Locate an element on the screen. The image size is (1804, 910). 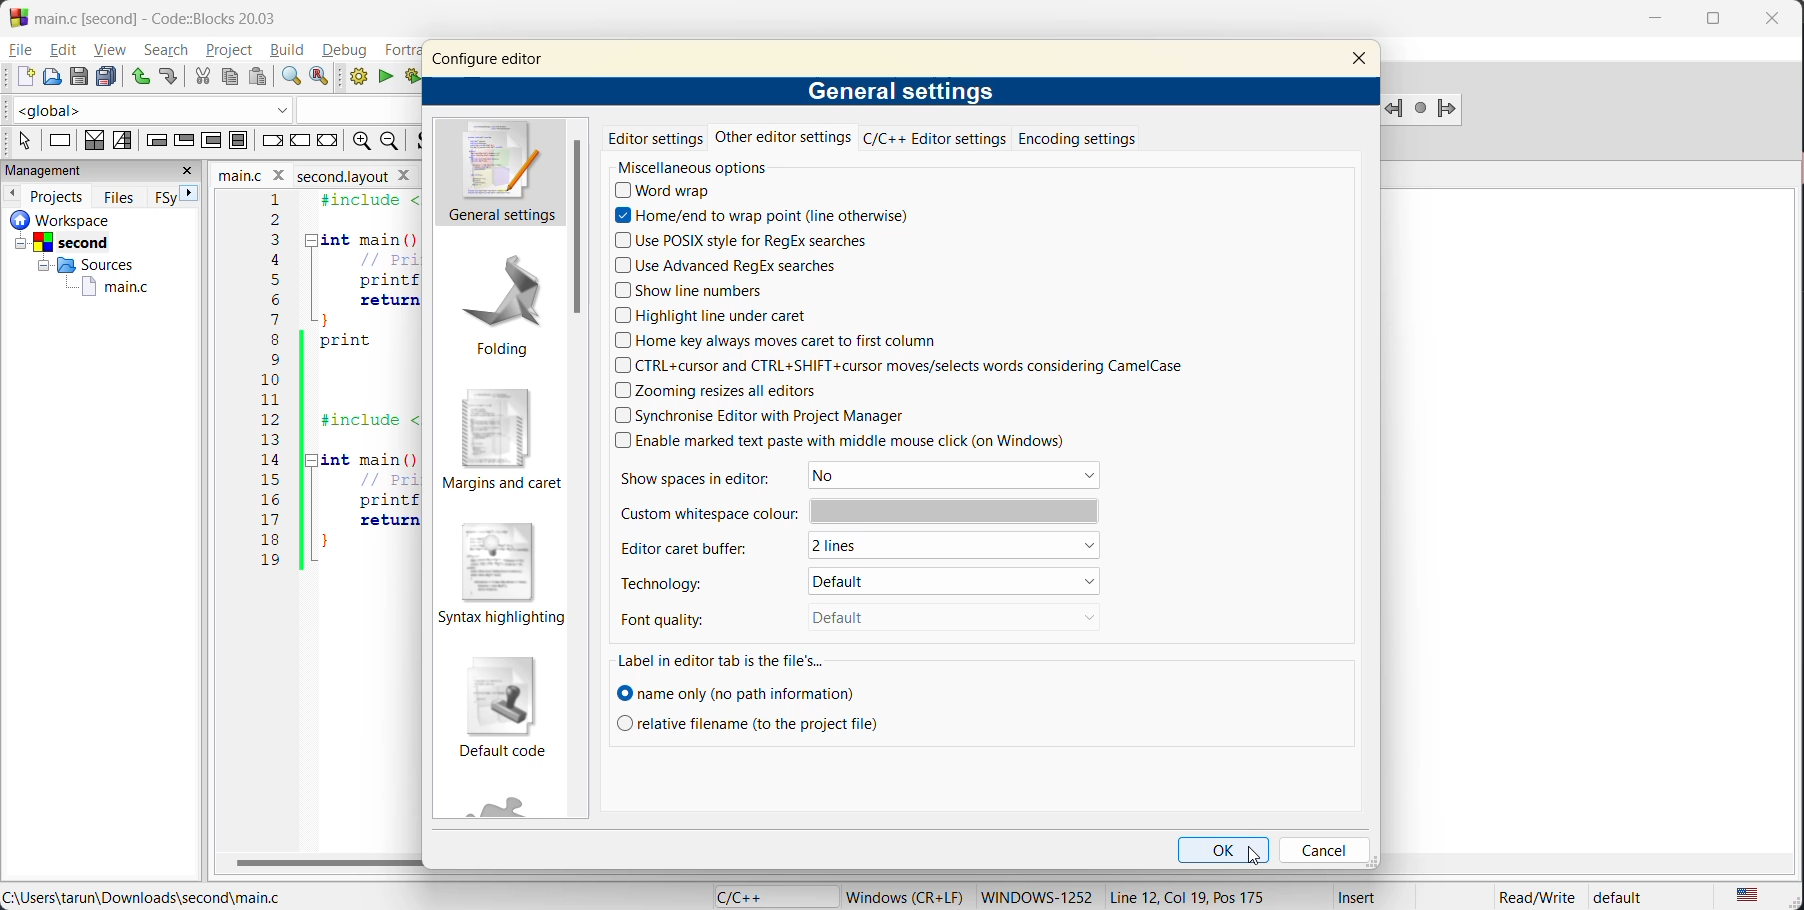
counting loop is located at coordinates (211, 142).